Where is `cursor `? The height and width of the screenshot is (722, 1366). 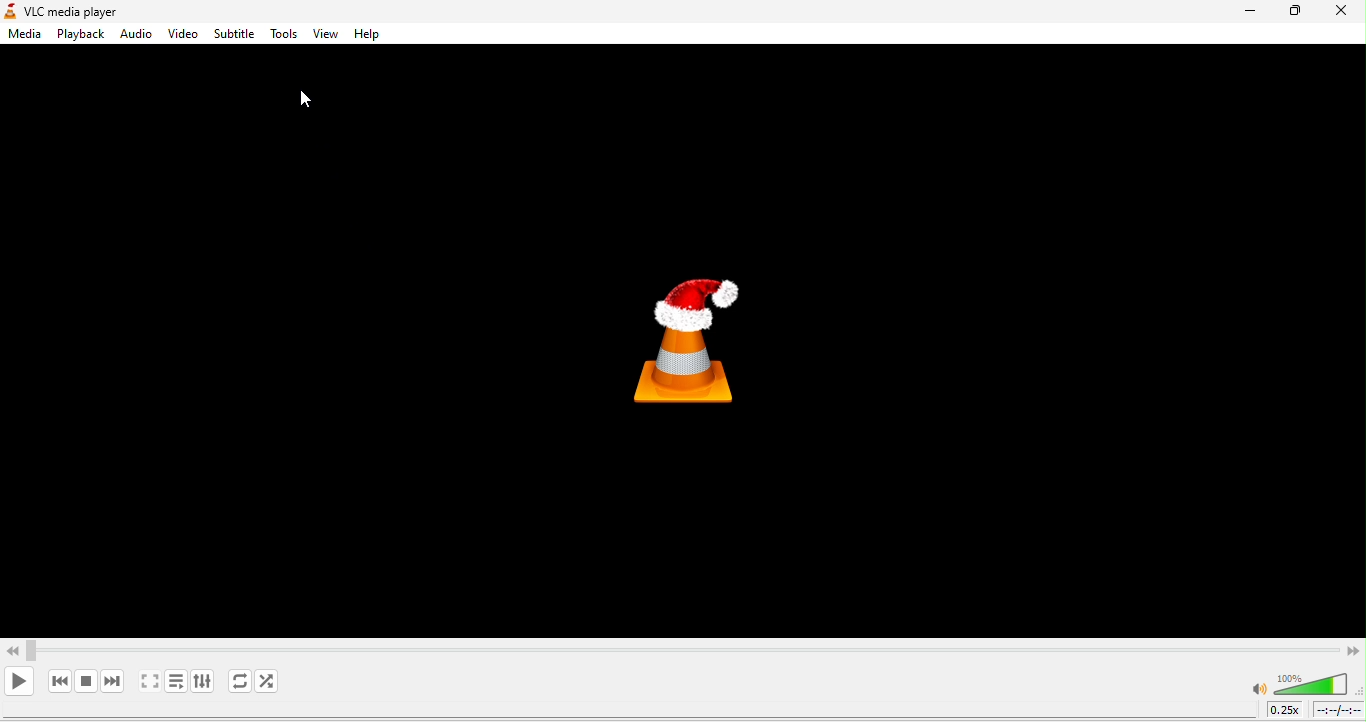 cursor  is located at coordinates (303, 103).